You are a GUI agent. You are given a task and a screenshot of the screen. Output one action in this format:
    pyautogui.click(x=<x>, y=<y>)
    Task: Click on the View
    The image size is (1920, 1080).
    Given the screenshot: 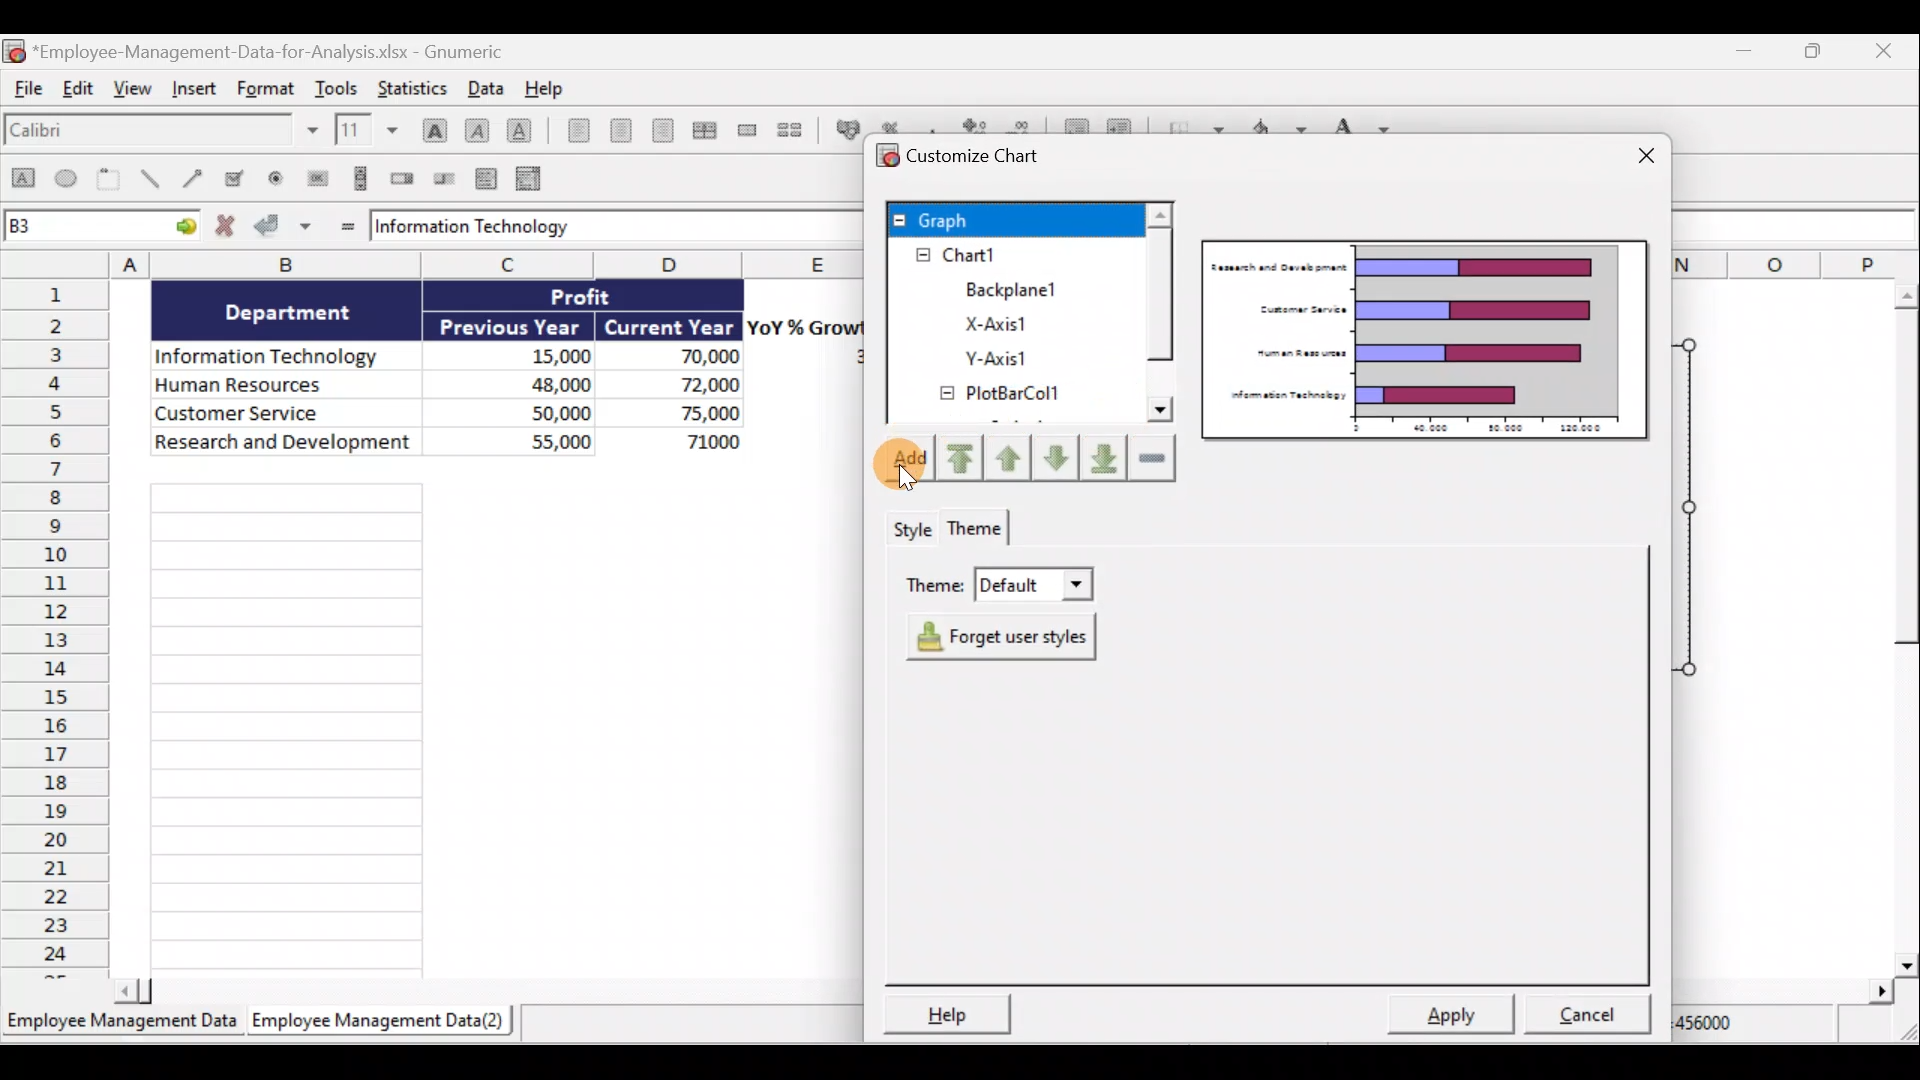 What is the action you would take?
    pyautogui.click(x=133, y=89)
    